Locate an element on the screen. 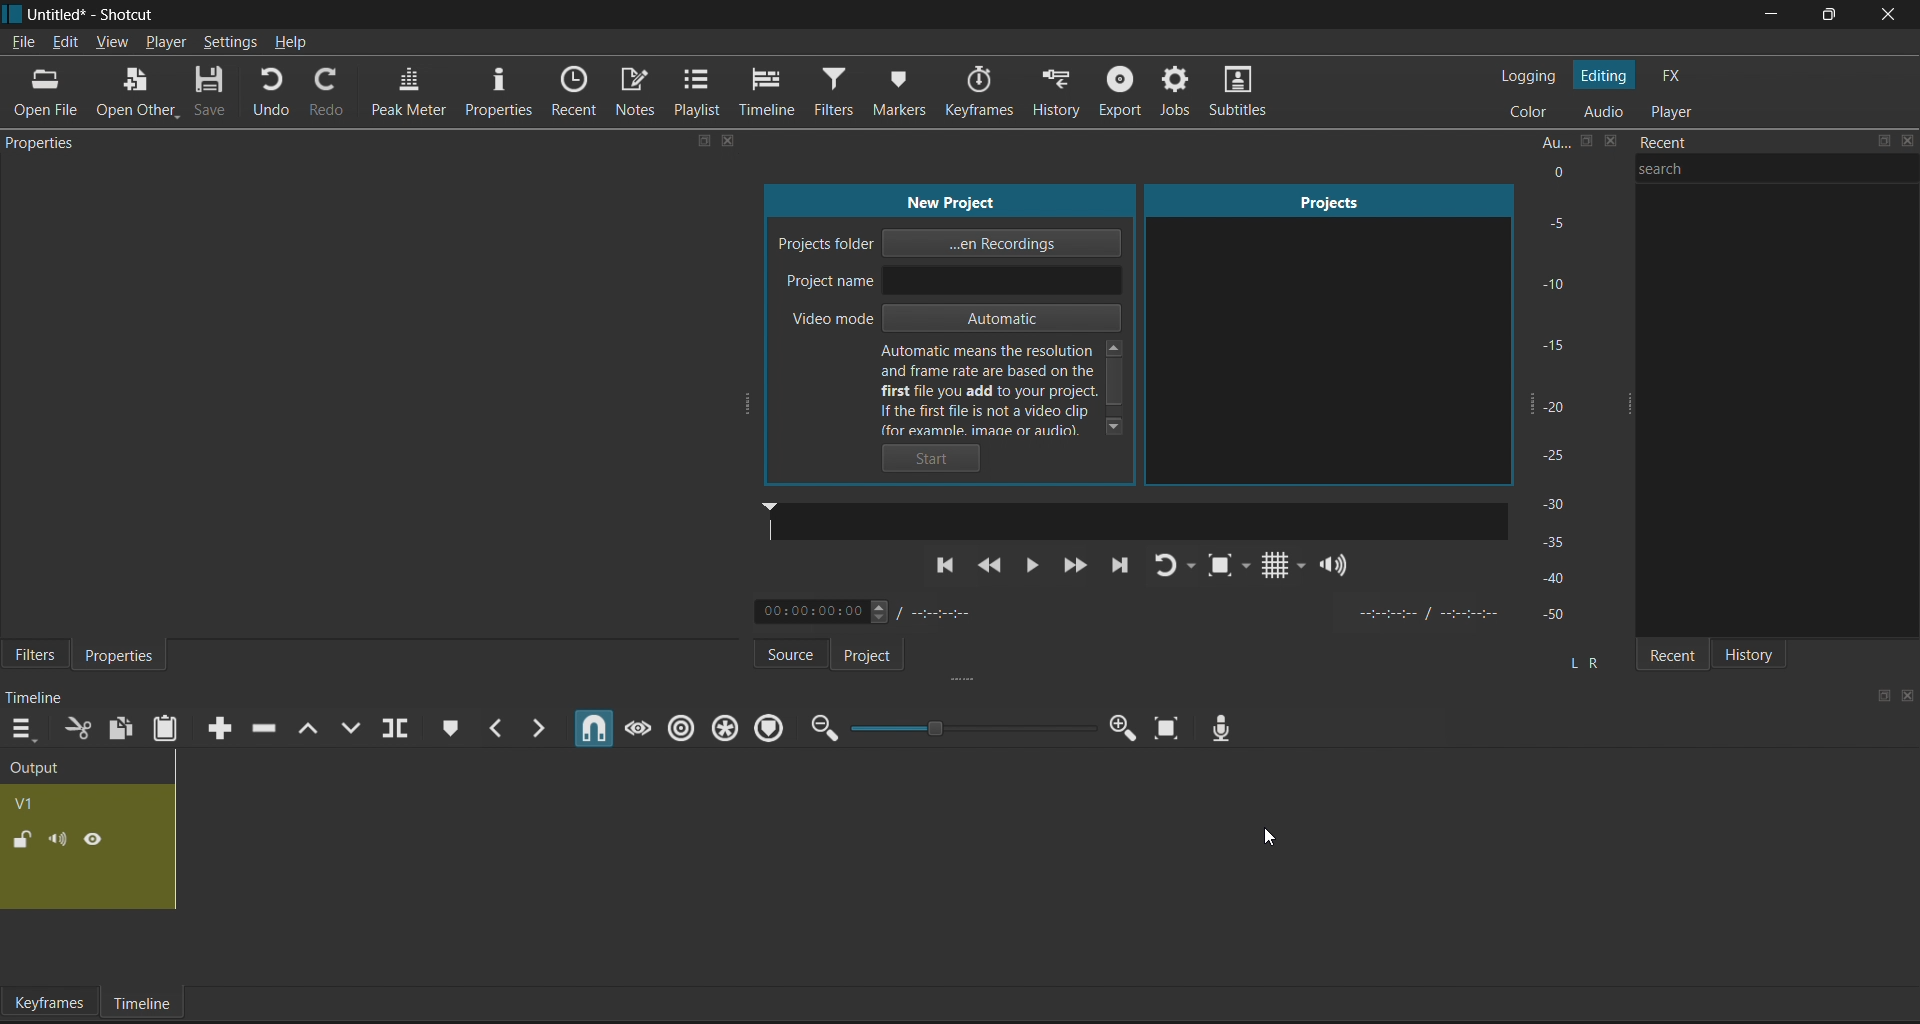 The width and height of the screenshot is (1920, 1024). Lift is located at coordinates (313, 726).